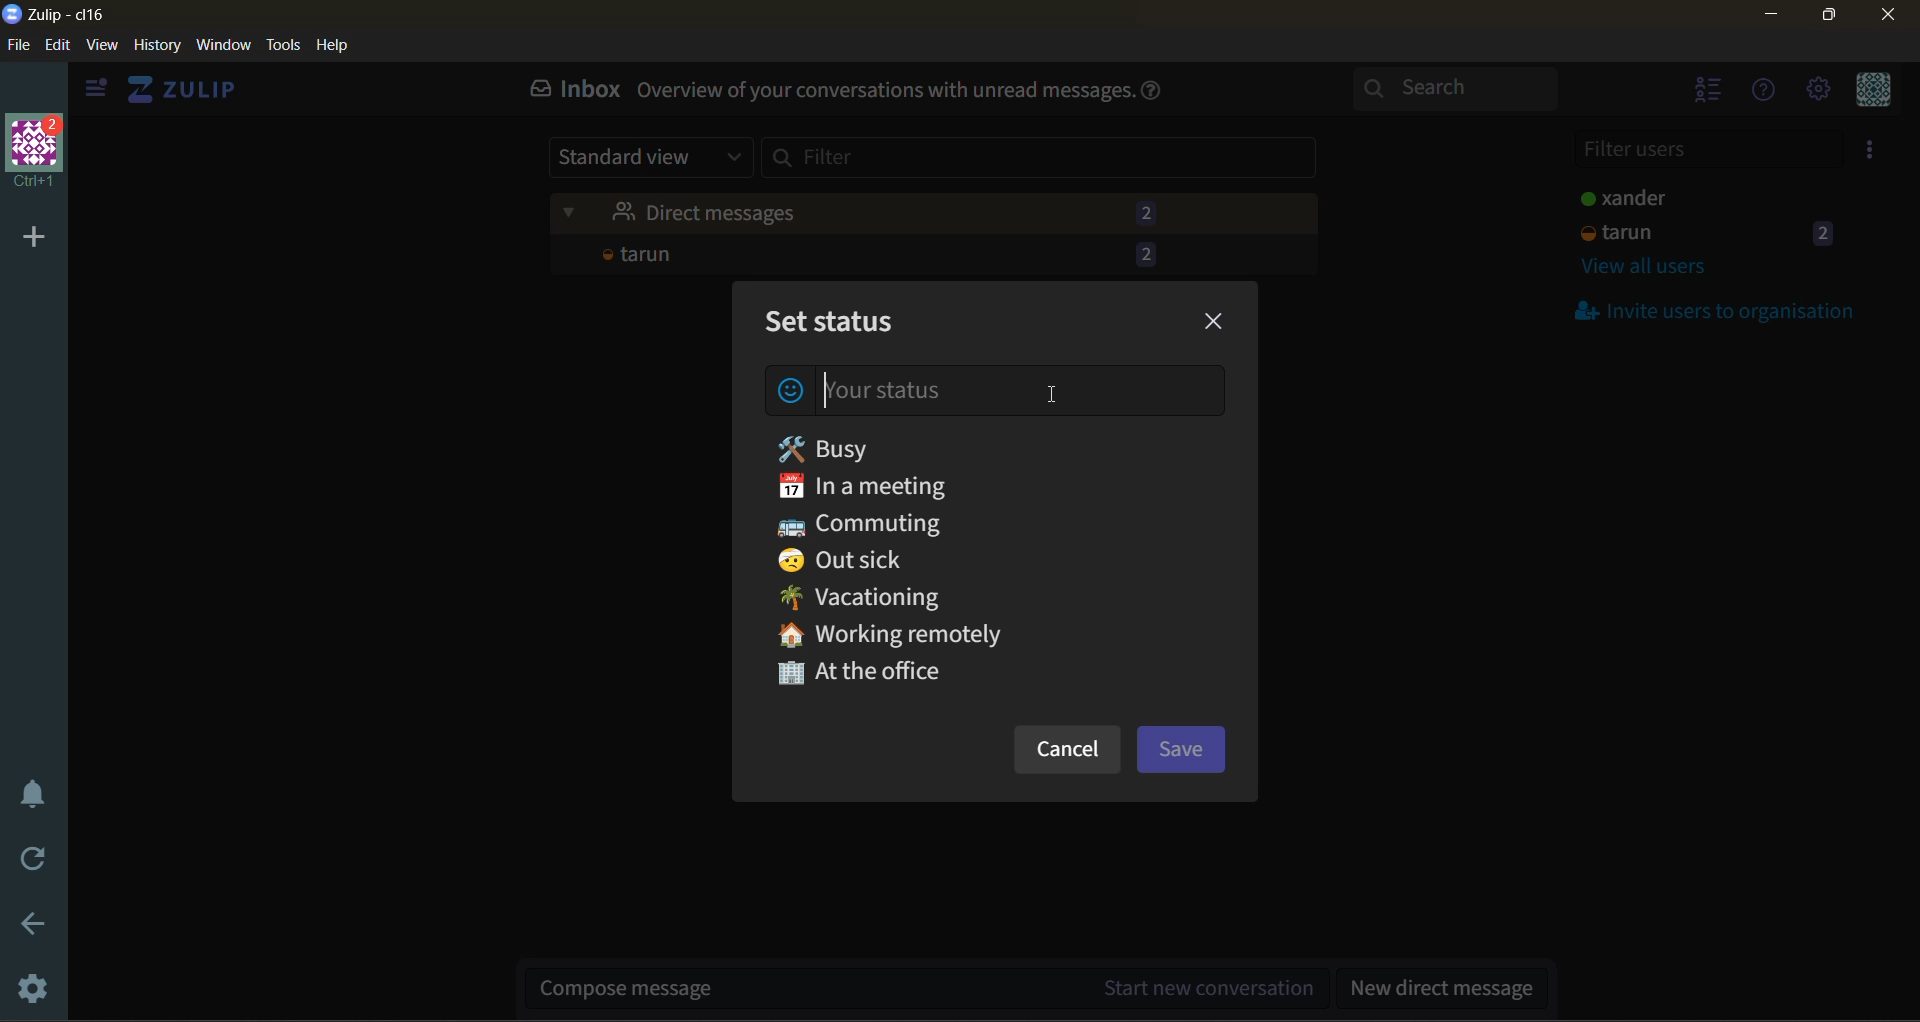  What do you see at coordinates (1729, 310) in the screenshot?
I see `invite users to organisation` at bounding box center [1729, 310].